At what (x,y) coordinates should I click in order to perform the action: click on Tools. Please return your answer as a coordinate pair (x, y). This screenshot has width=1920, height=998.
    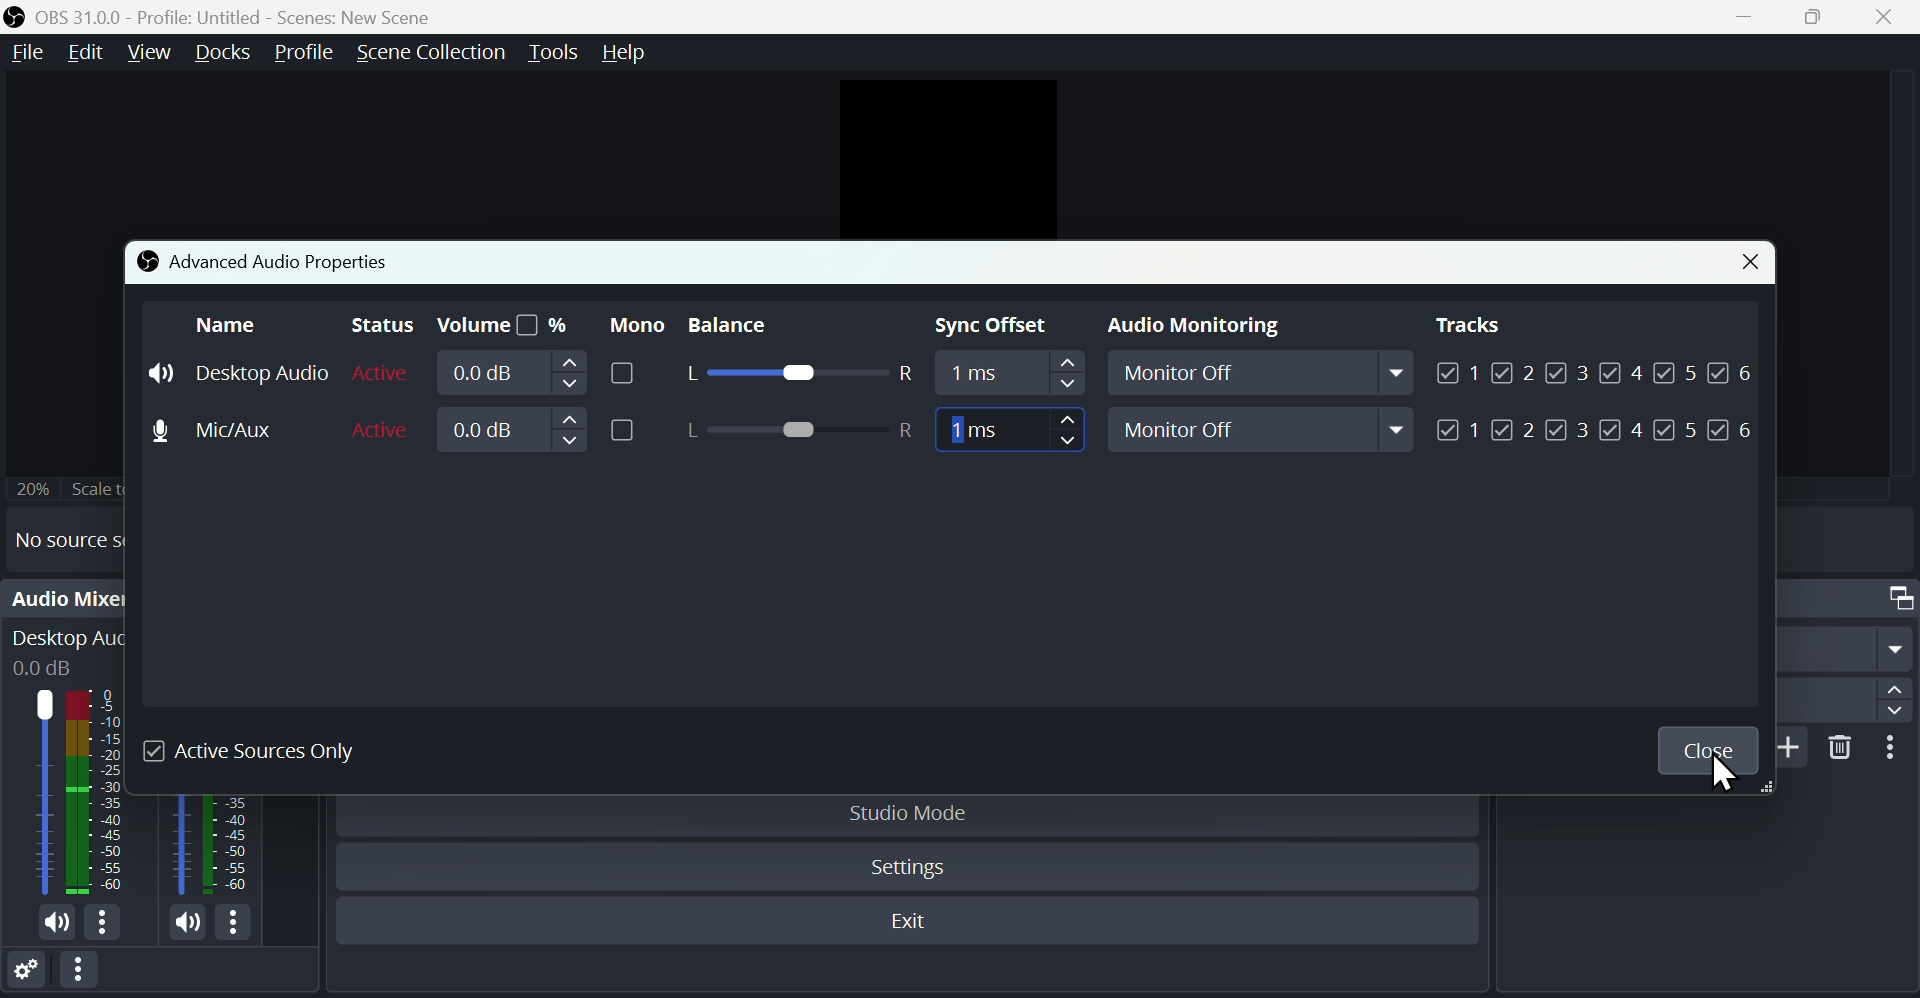
    Looking at the image, I should click on (553, 53).